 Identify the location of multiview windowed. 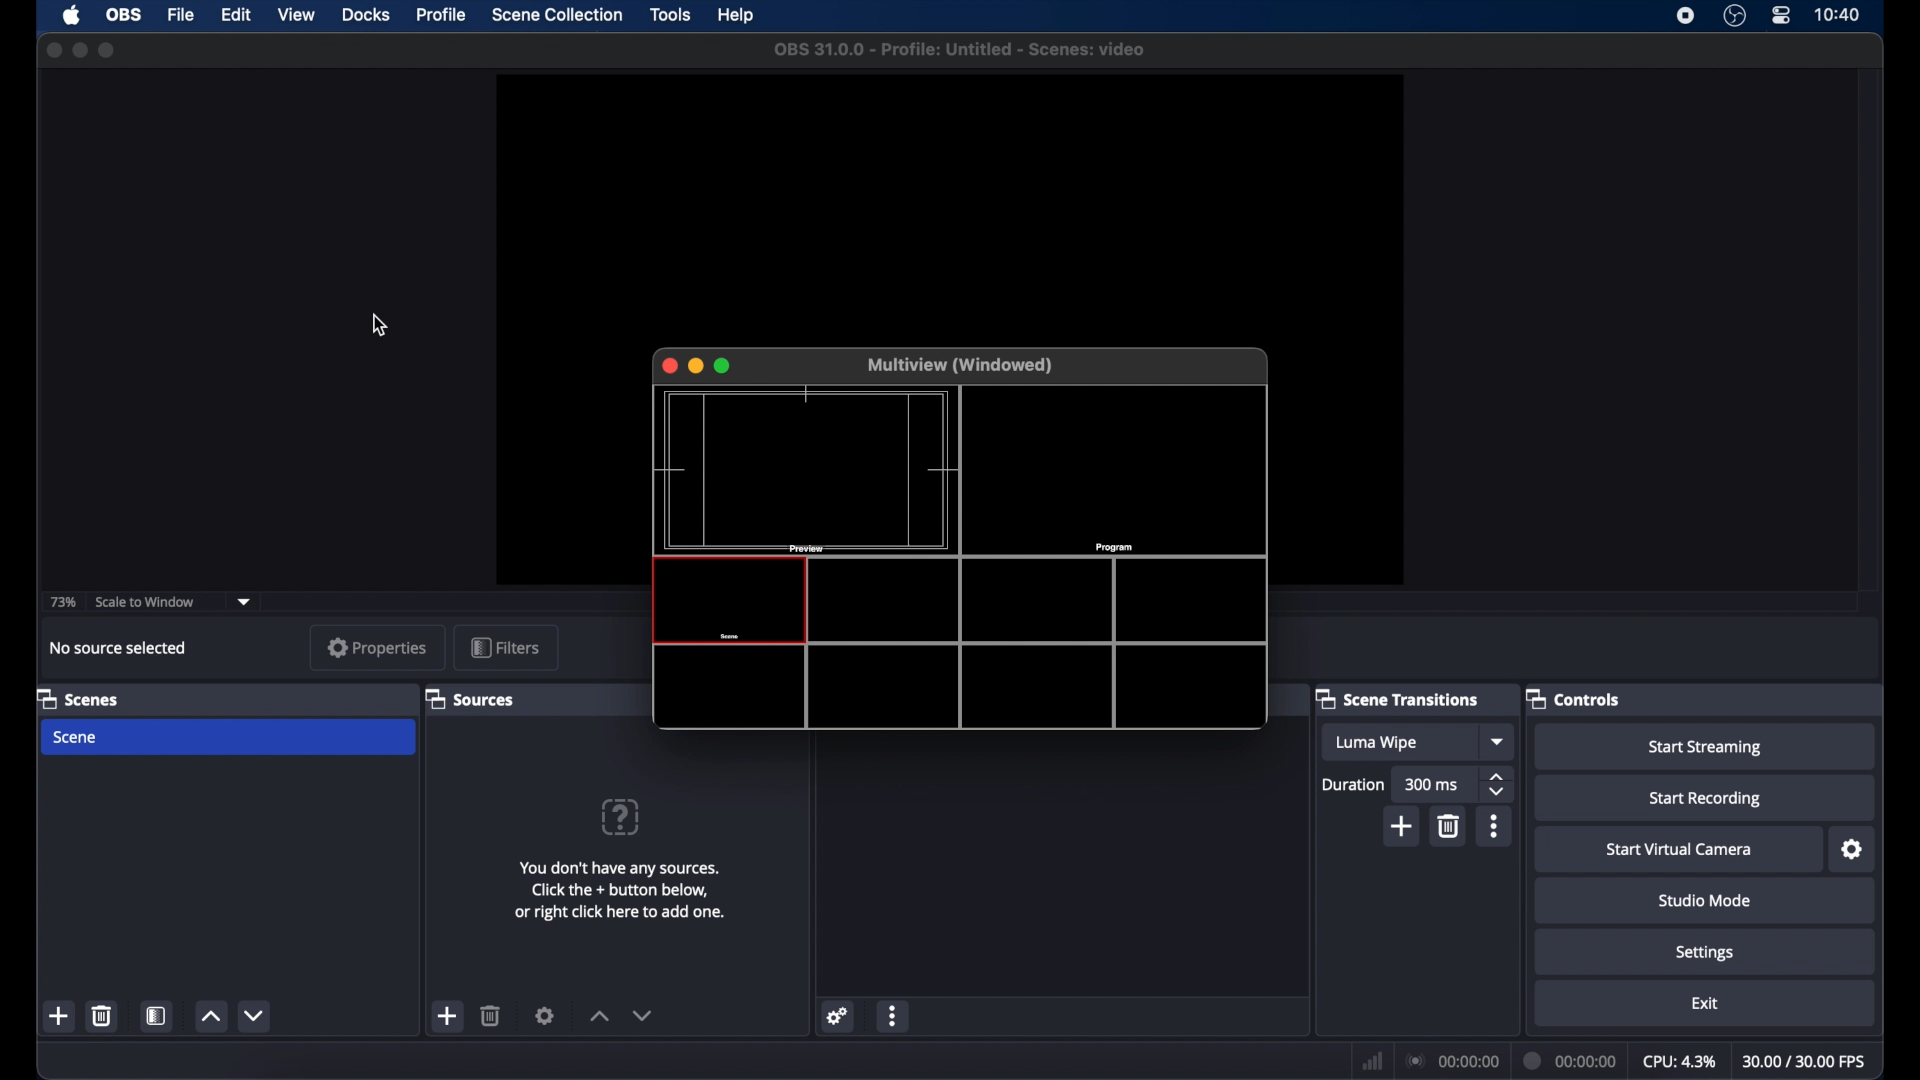
(961, 563).